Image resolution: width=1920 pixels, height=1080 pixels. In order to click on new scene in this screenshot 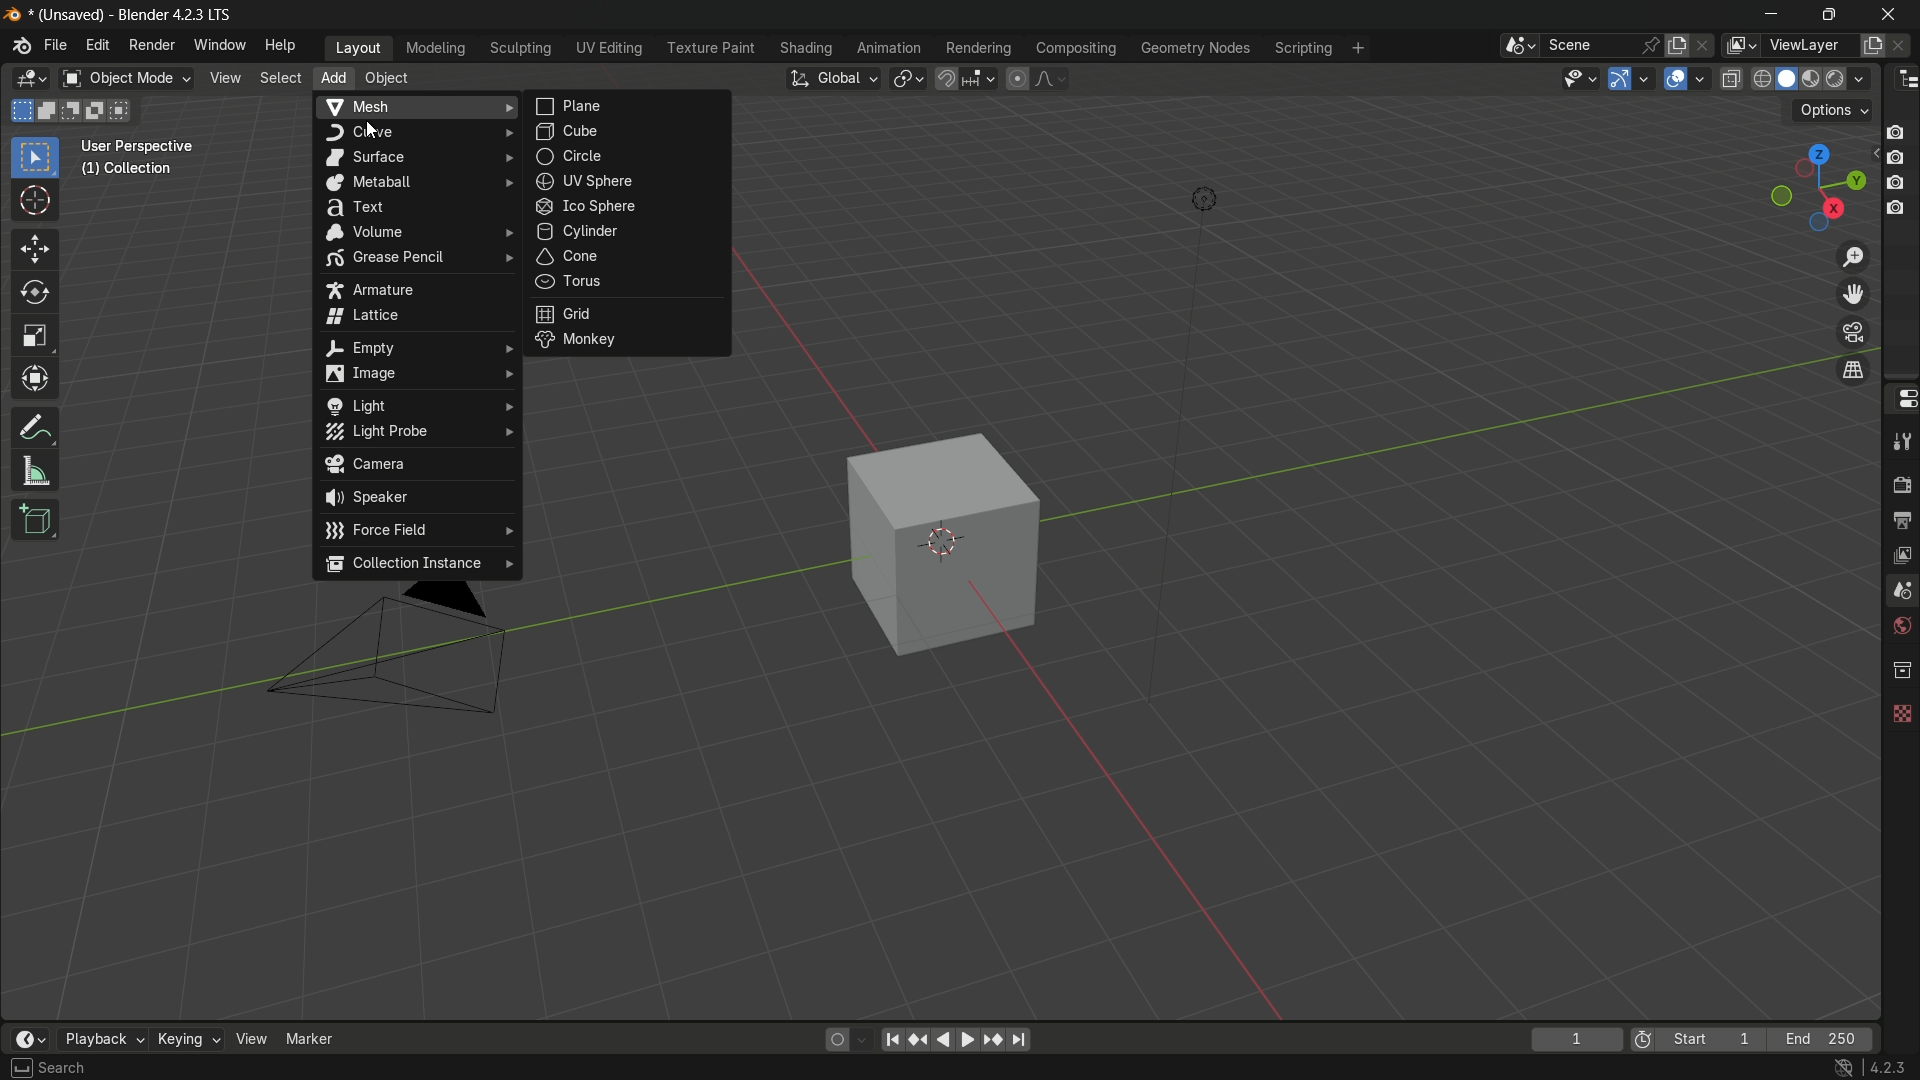, I will do `click(1678, 45)`.